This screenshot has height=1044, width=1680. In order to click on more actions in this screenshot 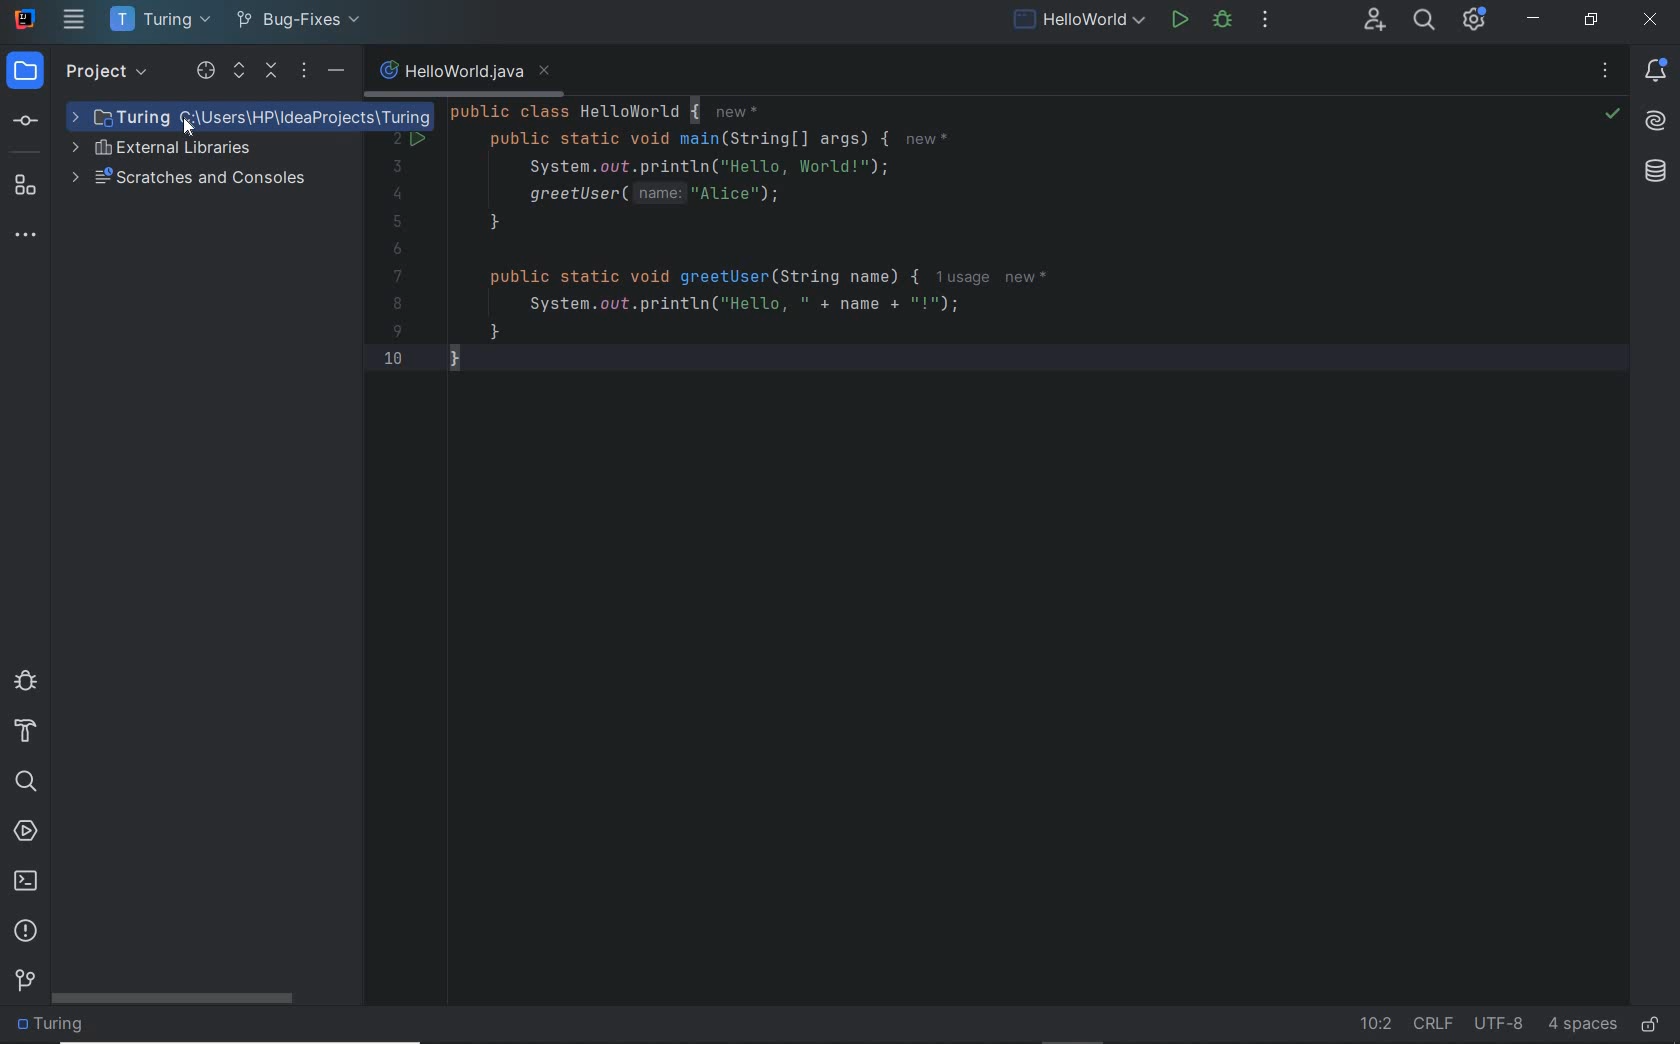, I will do `click(1266, 22)`.